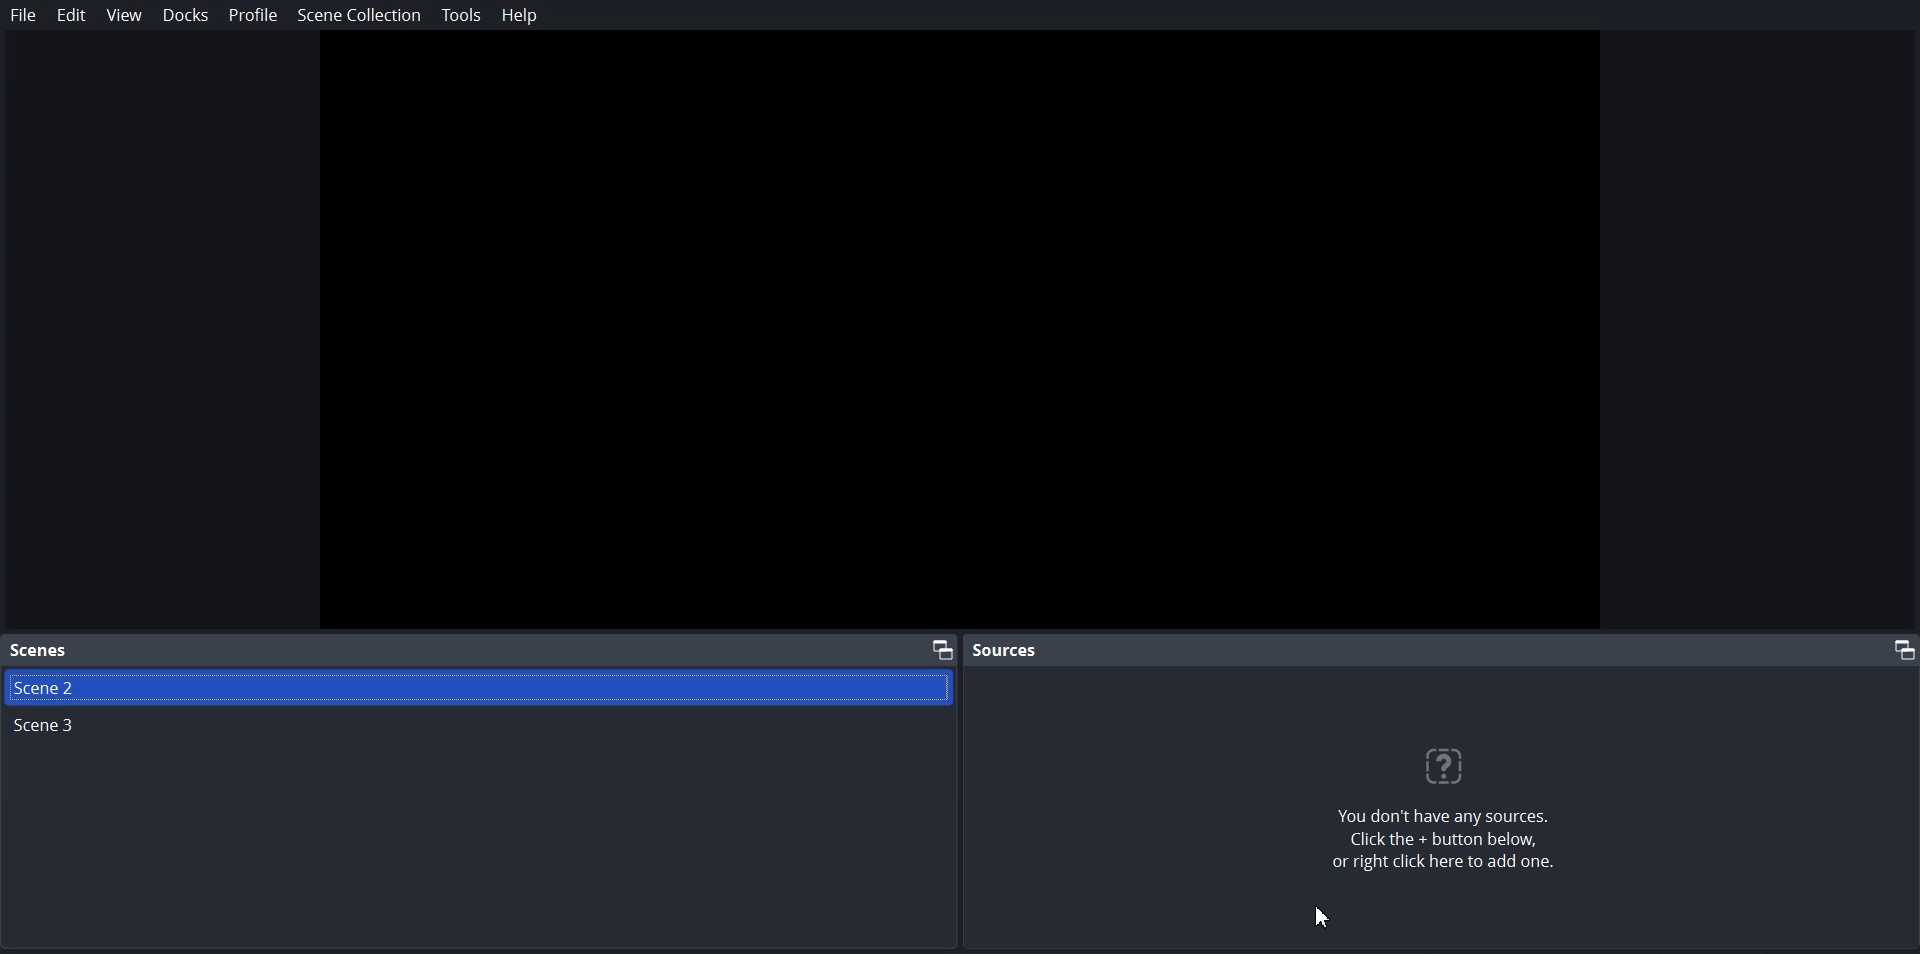  What do you see at coordinates (40, 651) in the screenshot?
I see `Scene` at bounding box center [40, 651].